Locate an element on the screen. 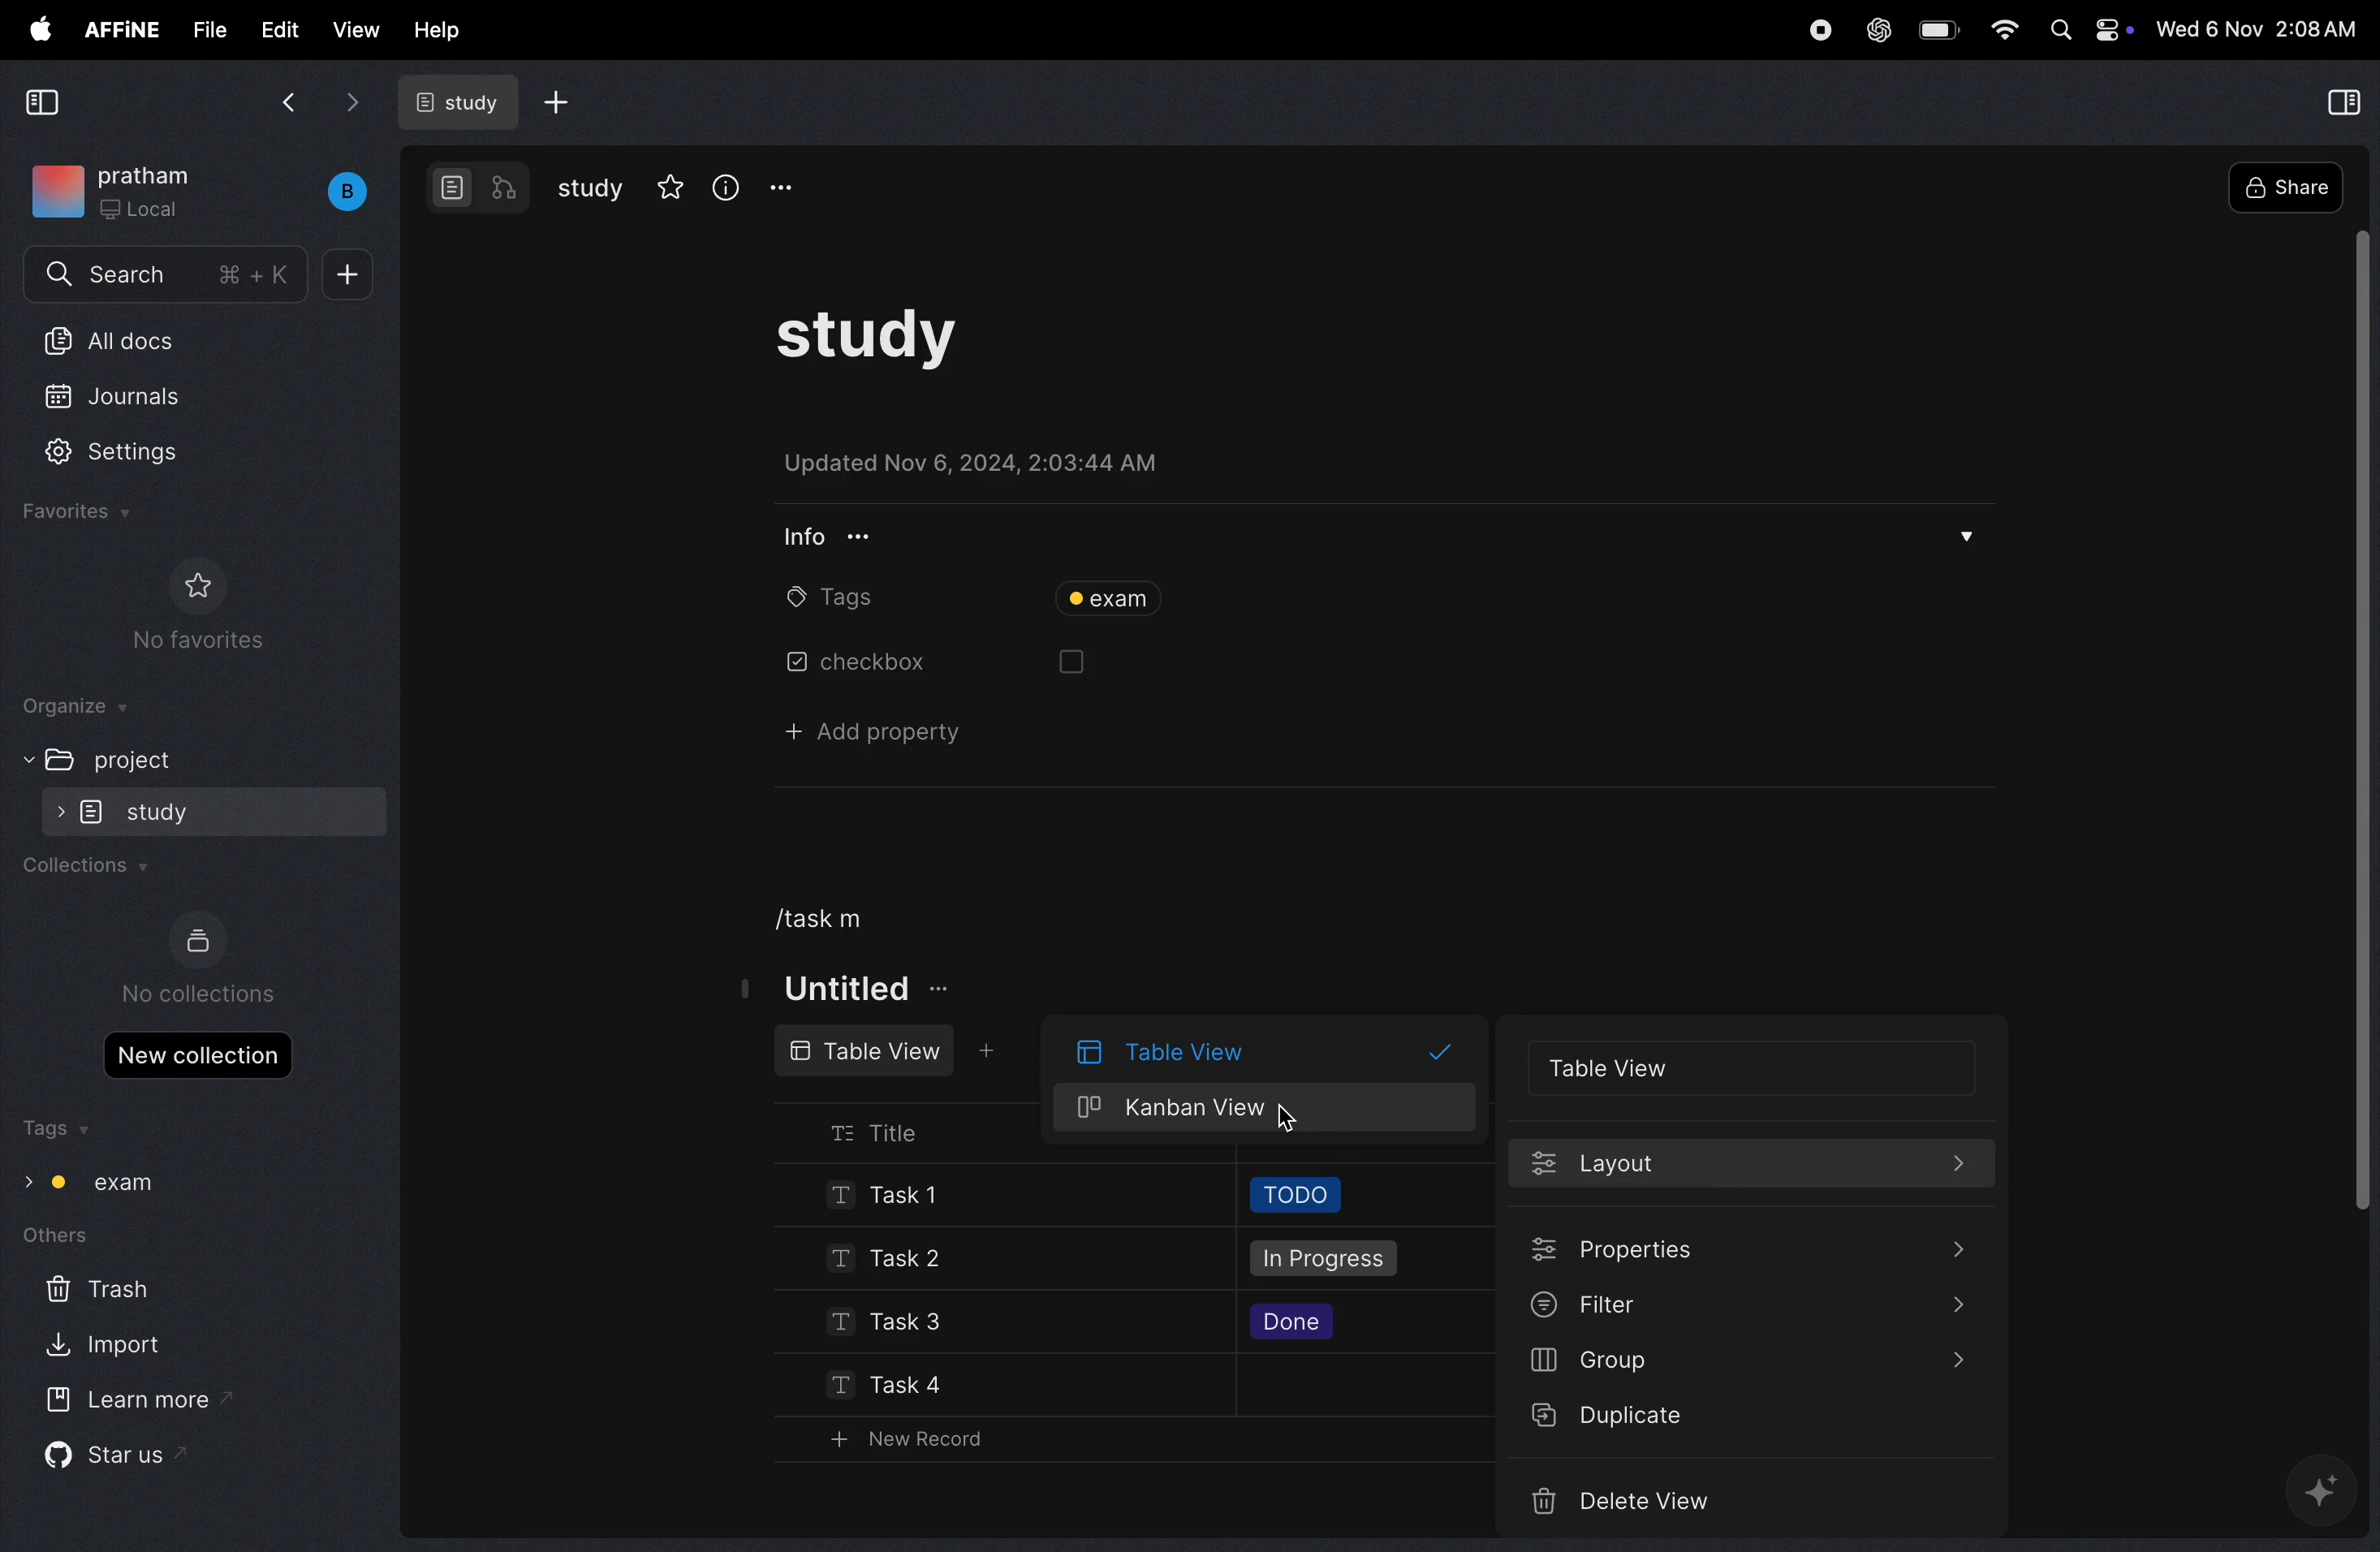  chat gpt is located at coordinates (1872, 31).